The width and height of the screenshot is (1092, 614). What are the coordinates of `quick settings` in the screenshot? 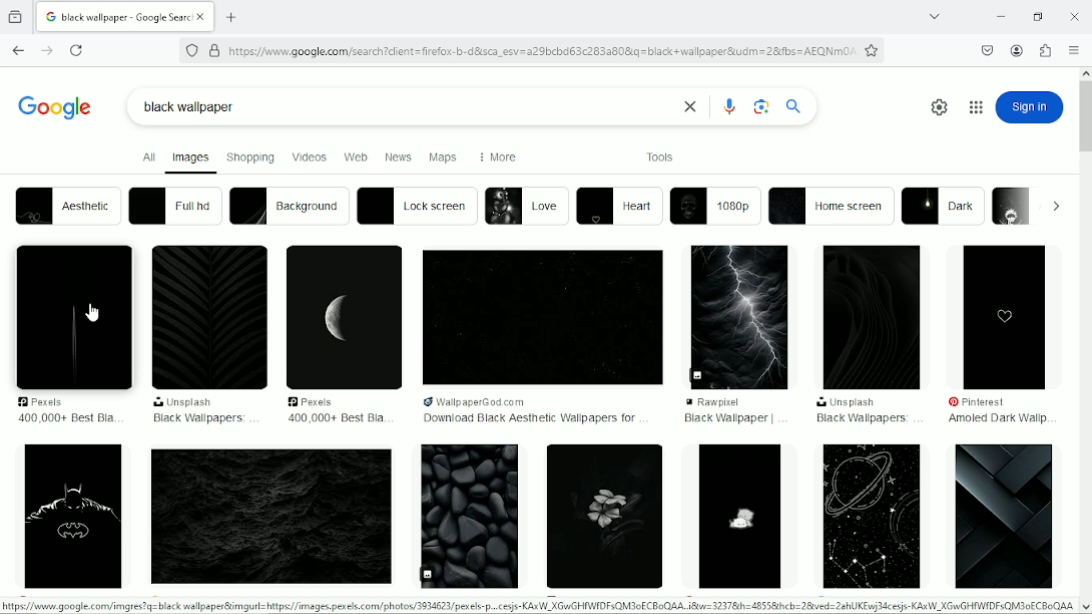 It's located at (936, 107).